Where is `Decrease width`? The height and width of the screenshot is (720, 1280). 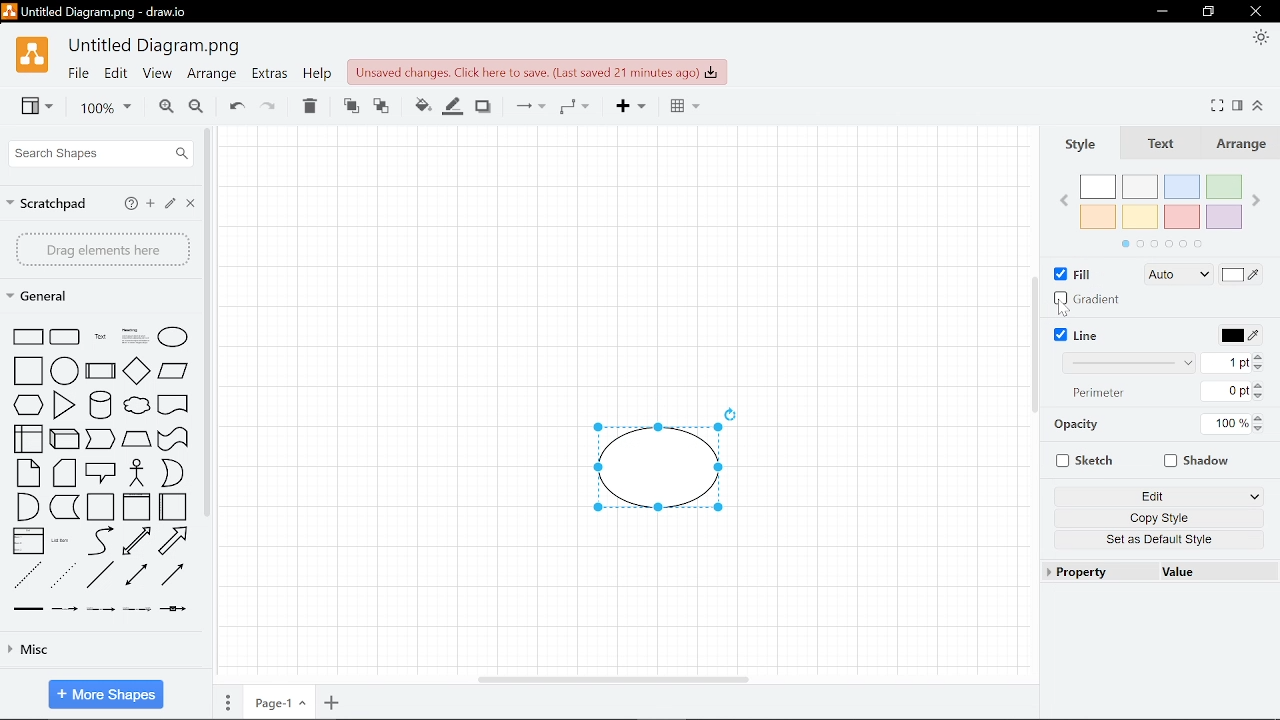
Decrease width is located at coordinates (1260, 369).